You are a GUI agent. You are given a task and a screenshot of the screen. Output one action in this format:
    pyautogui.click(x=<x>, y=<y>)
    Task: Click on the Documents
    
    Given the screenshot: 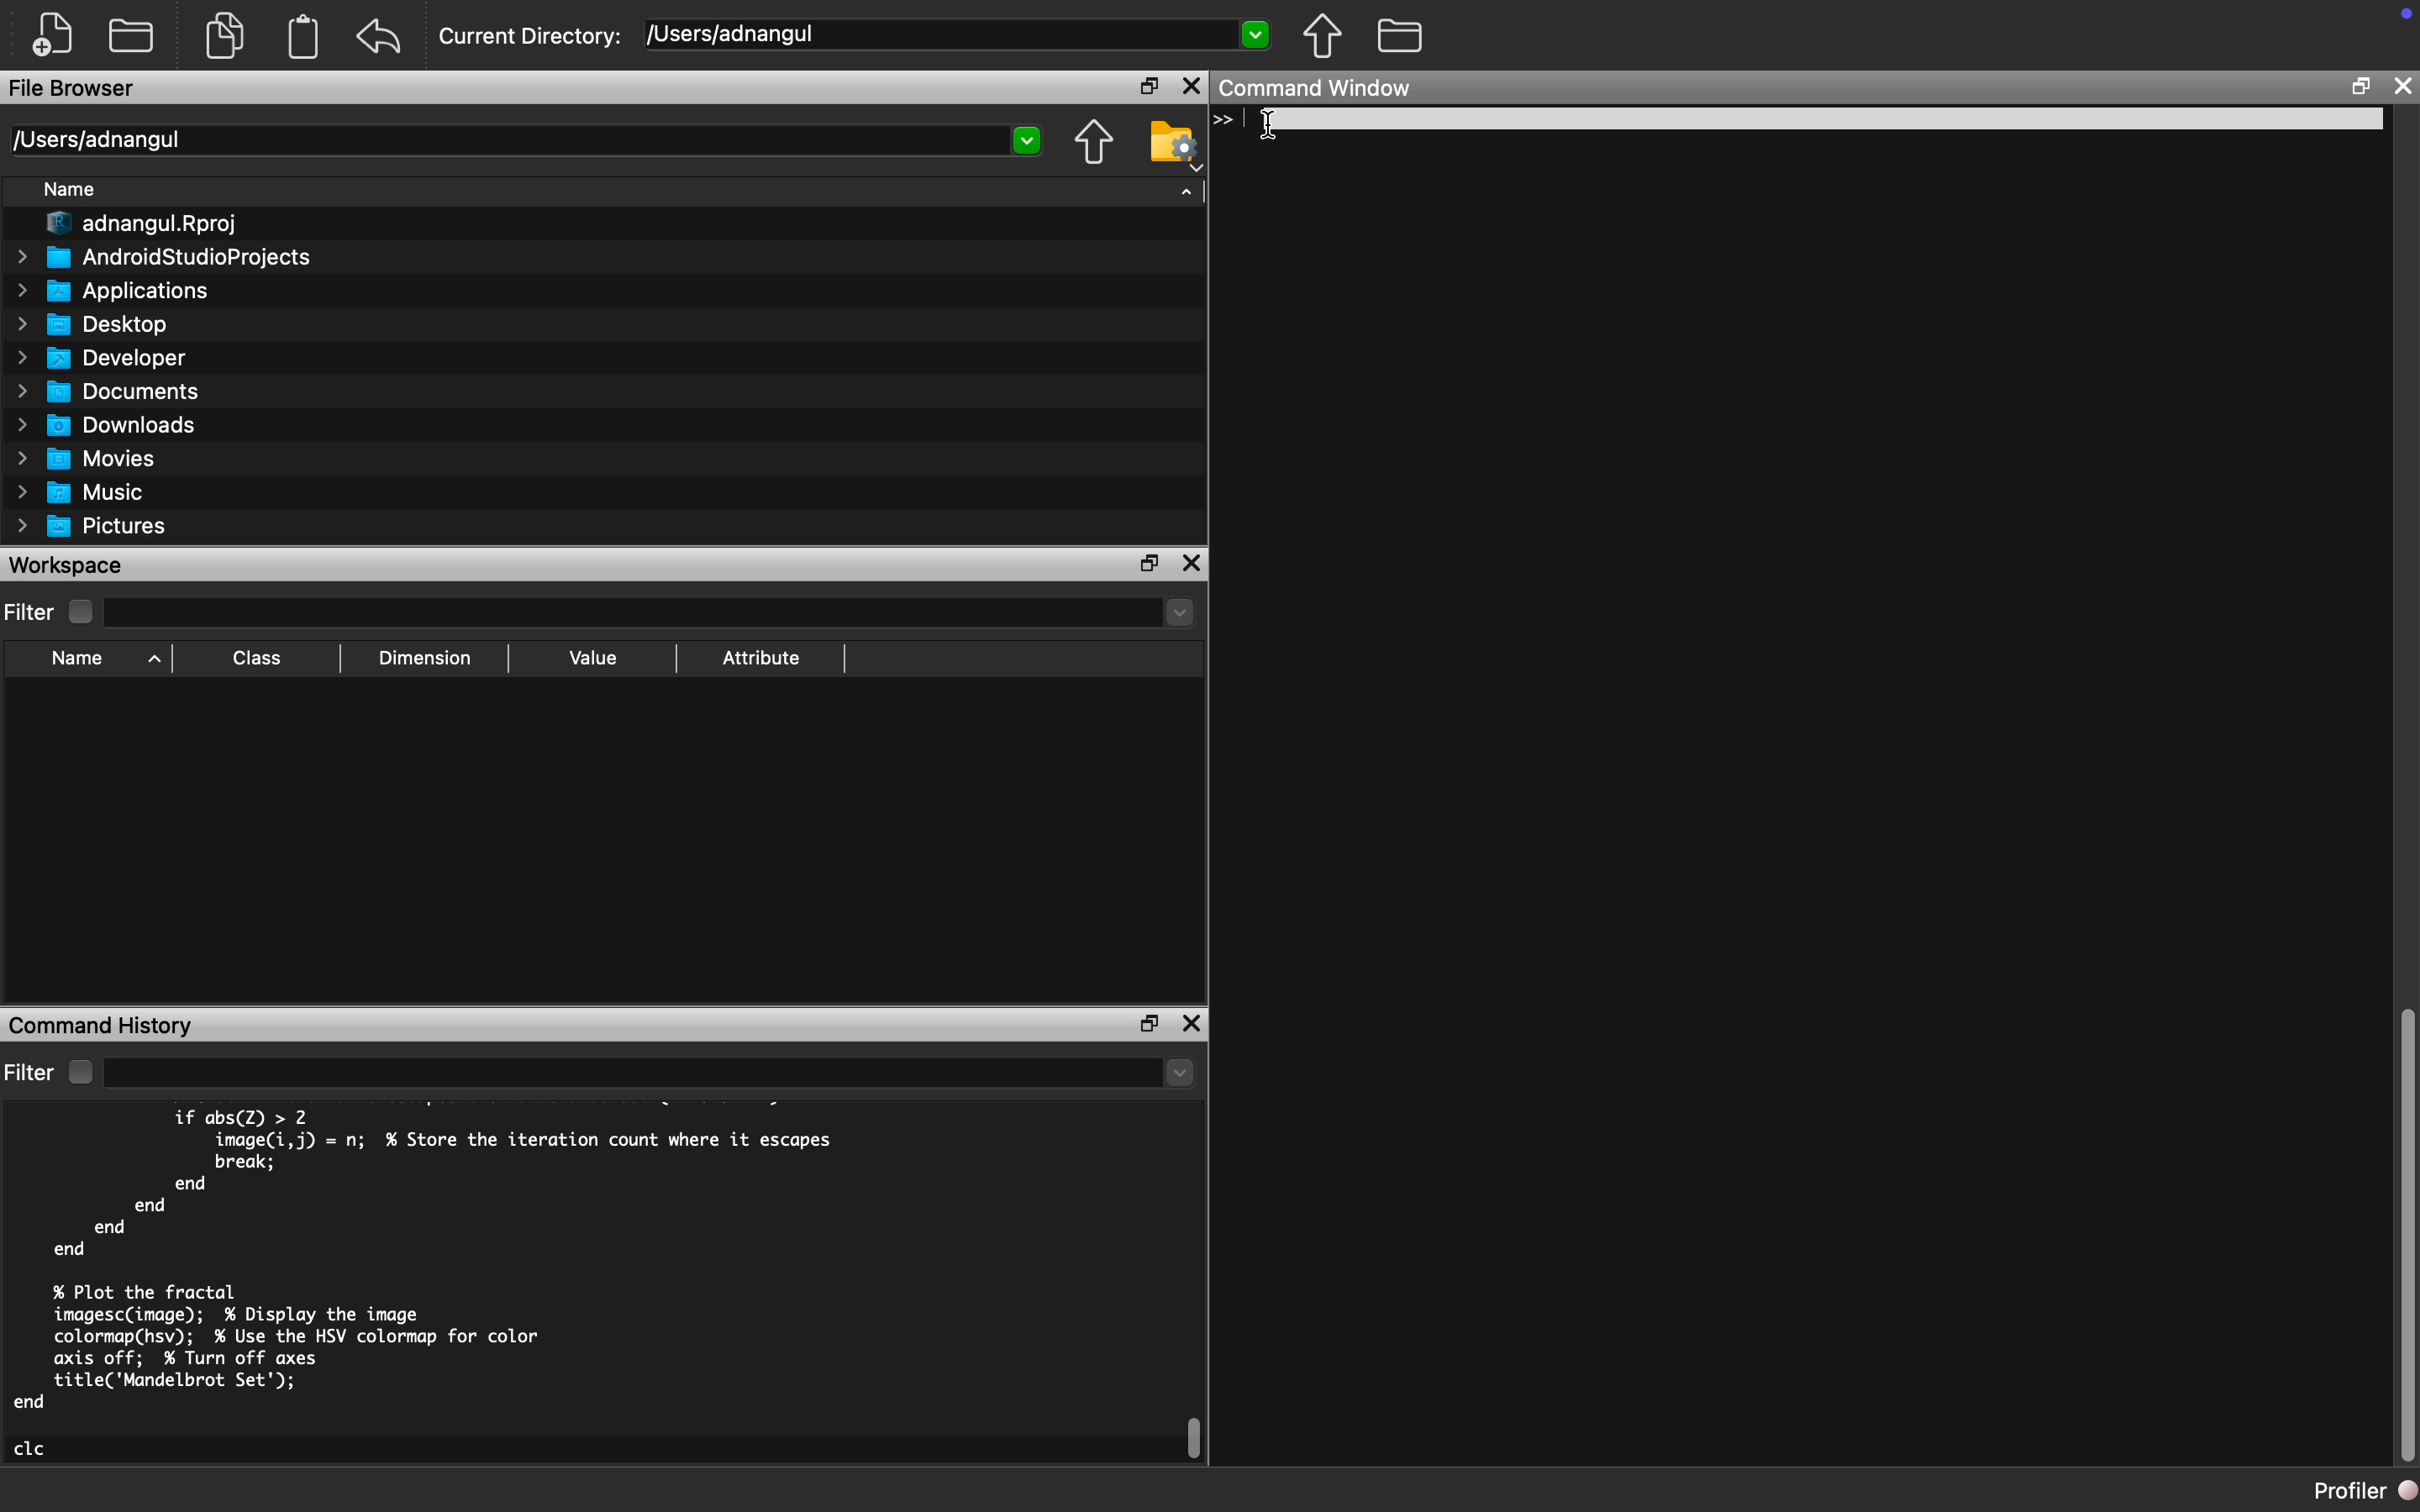 What is the action you would take?
    pyautogui.click(x=109, y=393)
    